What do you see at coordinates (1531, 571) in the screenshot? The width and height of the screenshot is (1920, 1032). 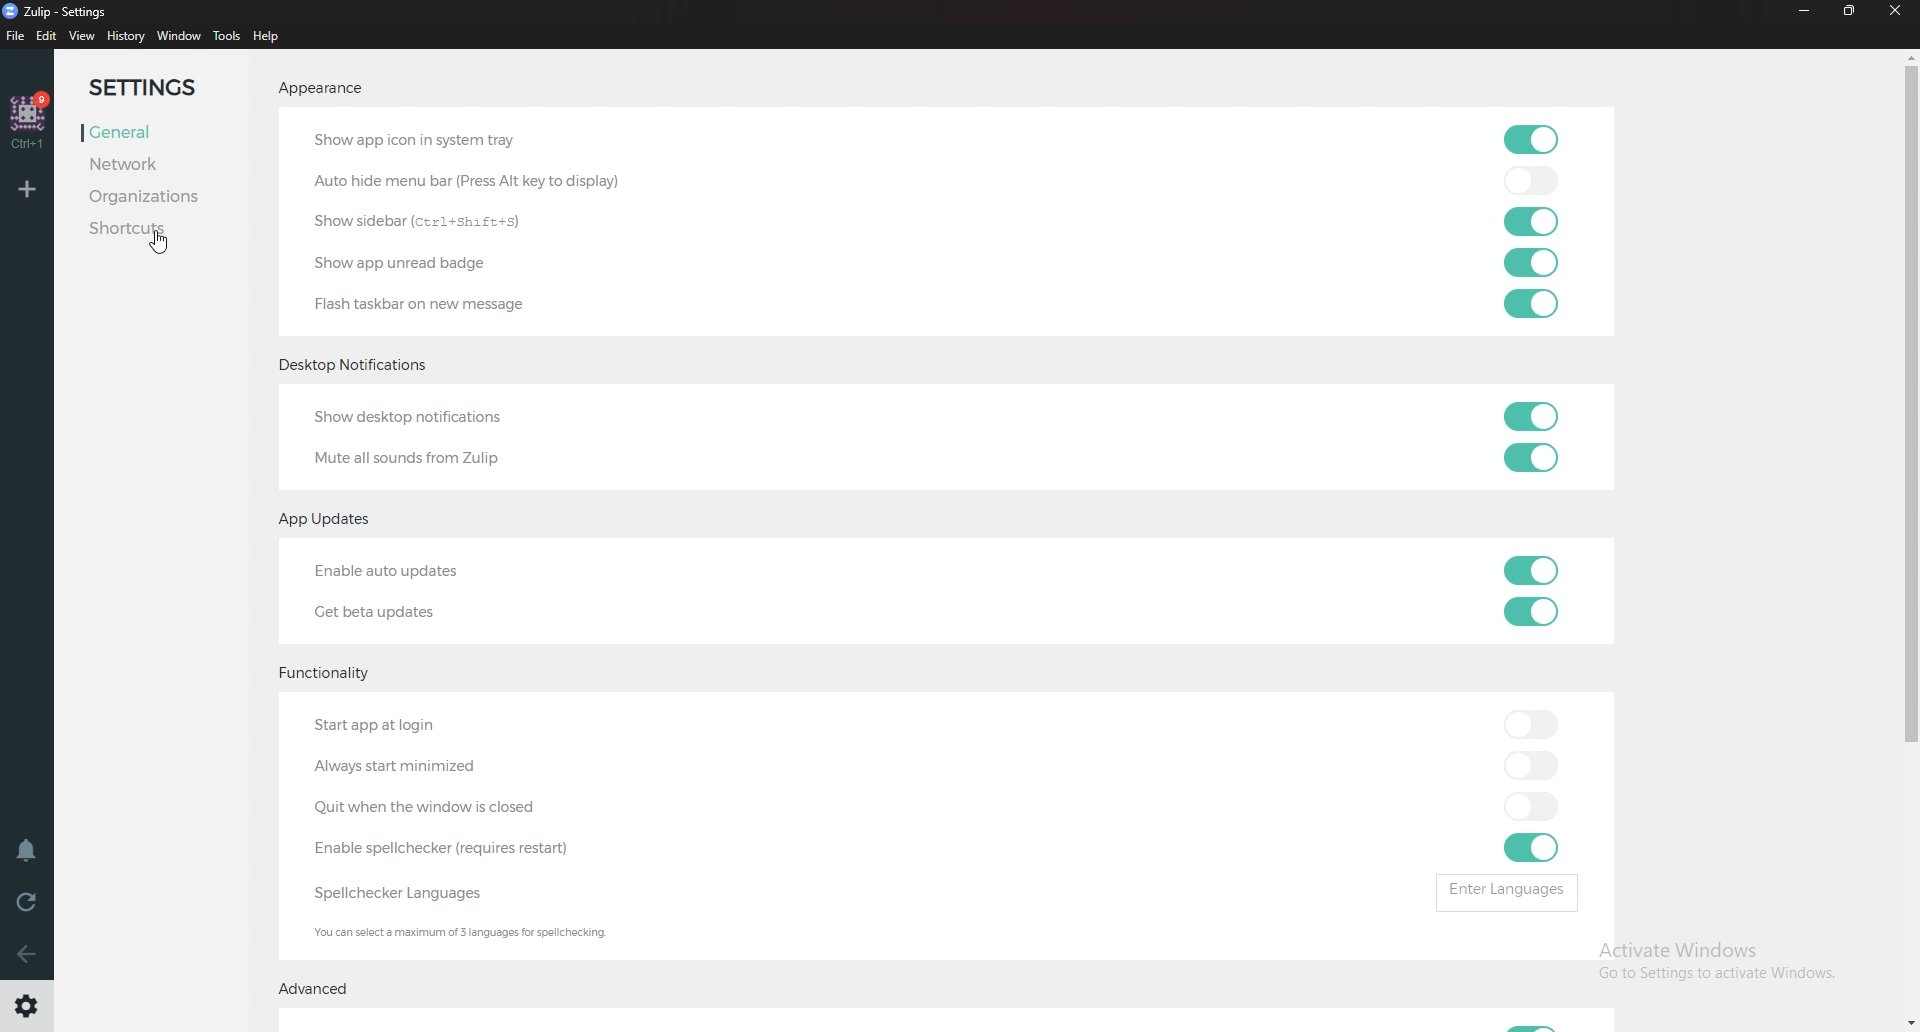 I see `toggle` at bounding box center [1531, 571].